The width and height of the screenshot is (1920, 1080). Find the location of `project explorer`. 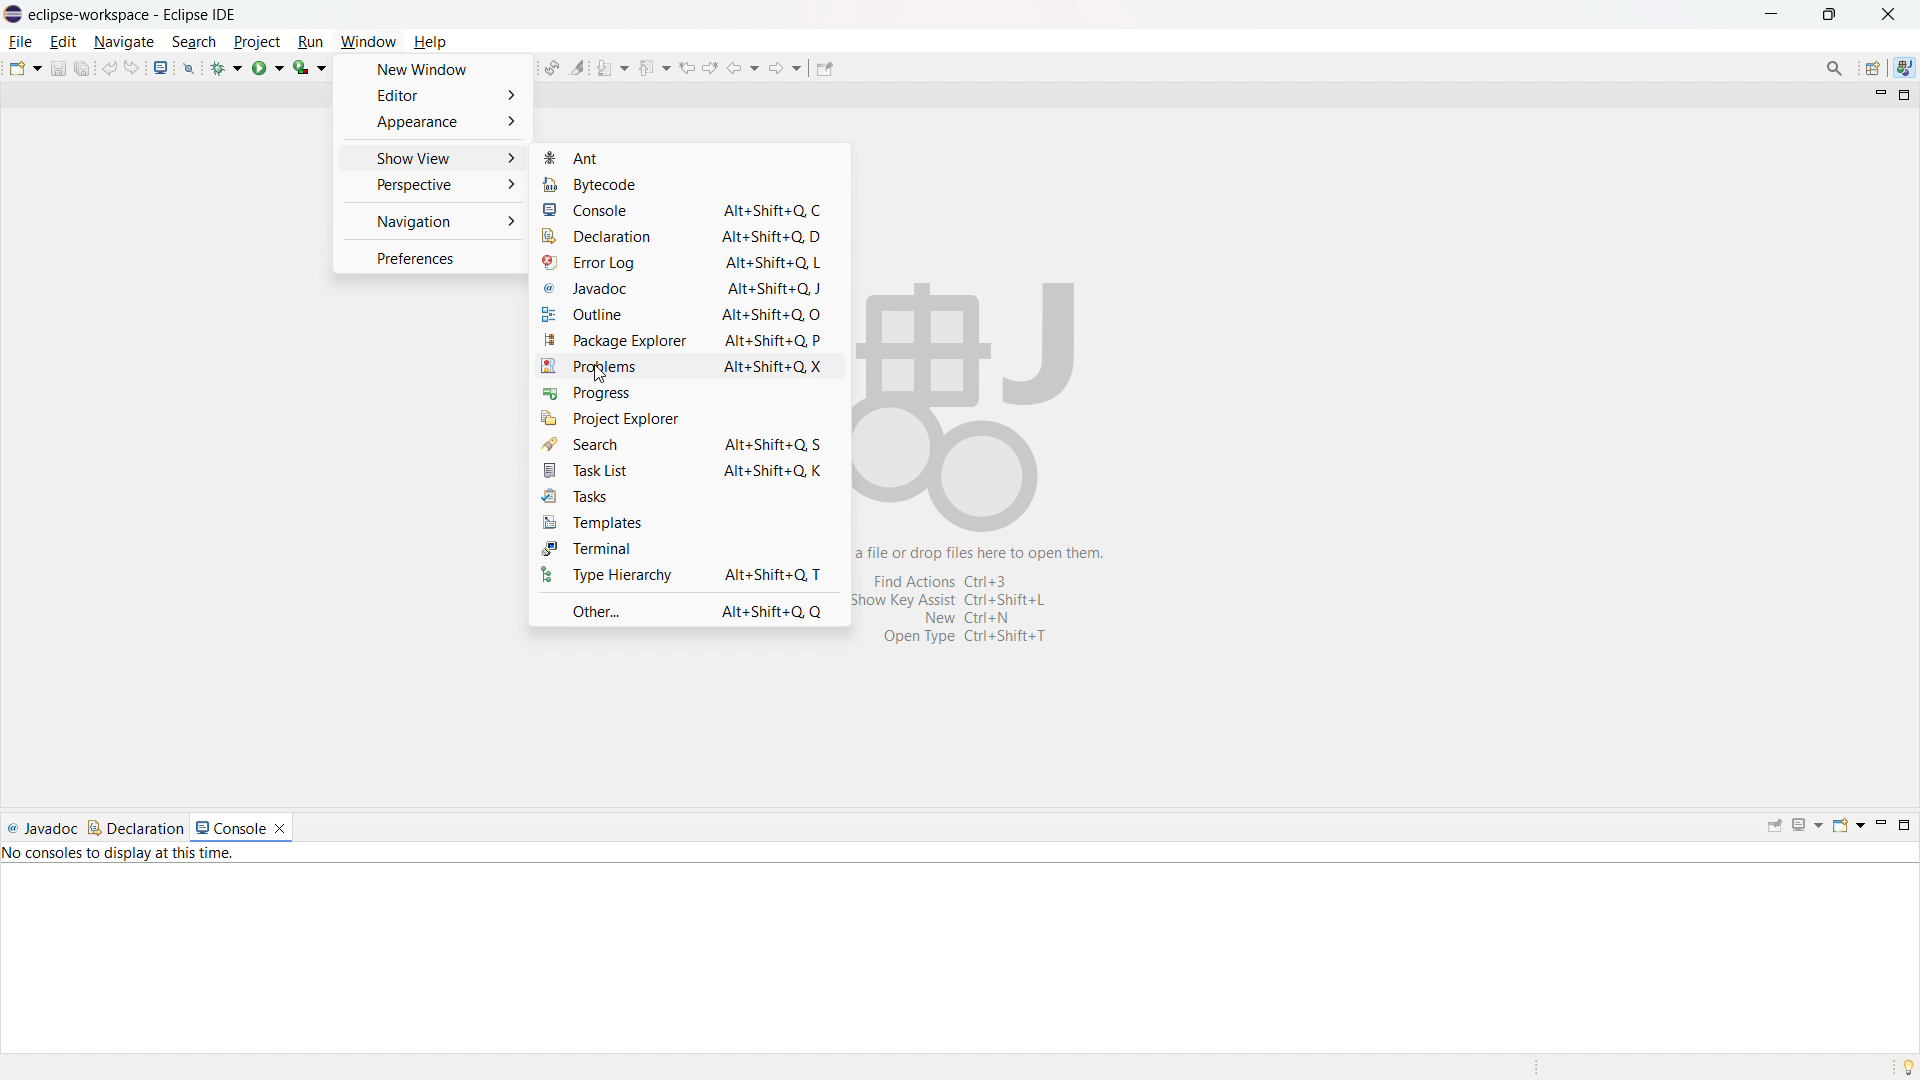

project explorer is located at coordinates (689, 418).